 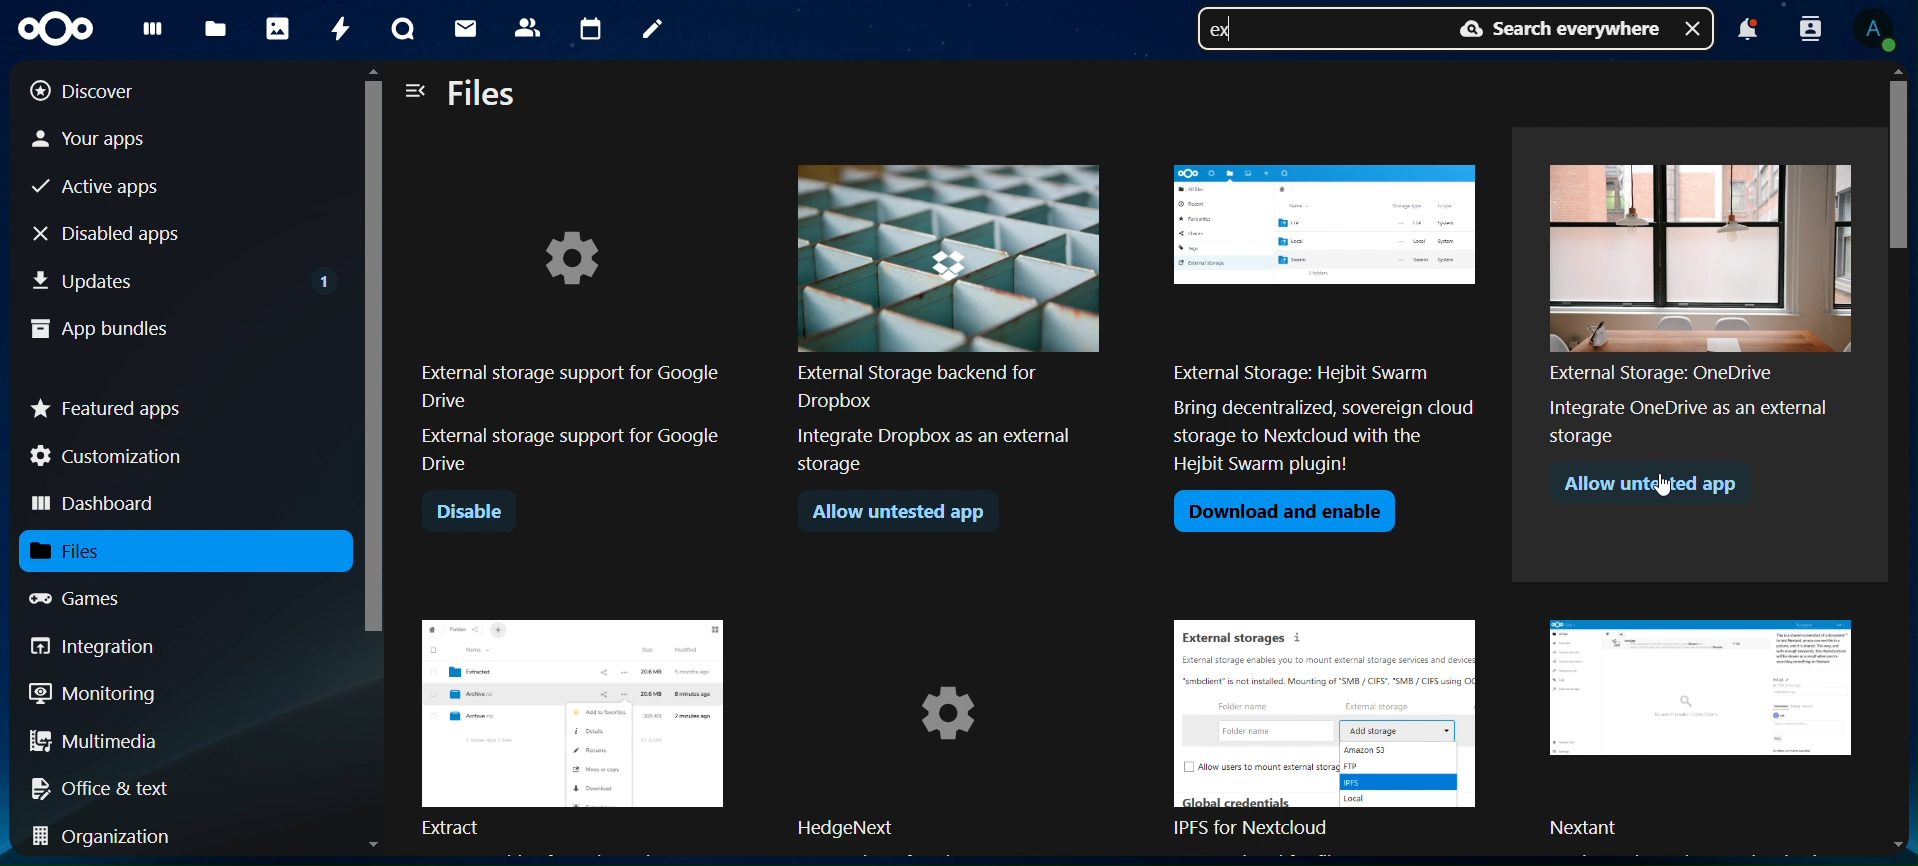 What do you see at coordinates (650, 30) in the screenshot?
I see `notes` at bounding box center [650, 30].